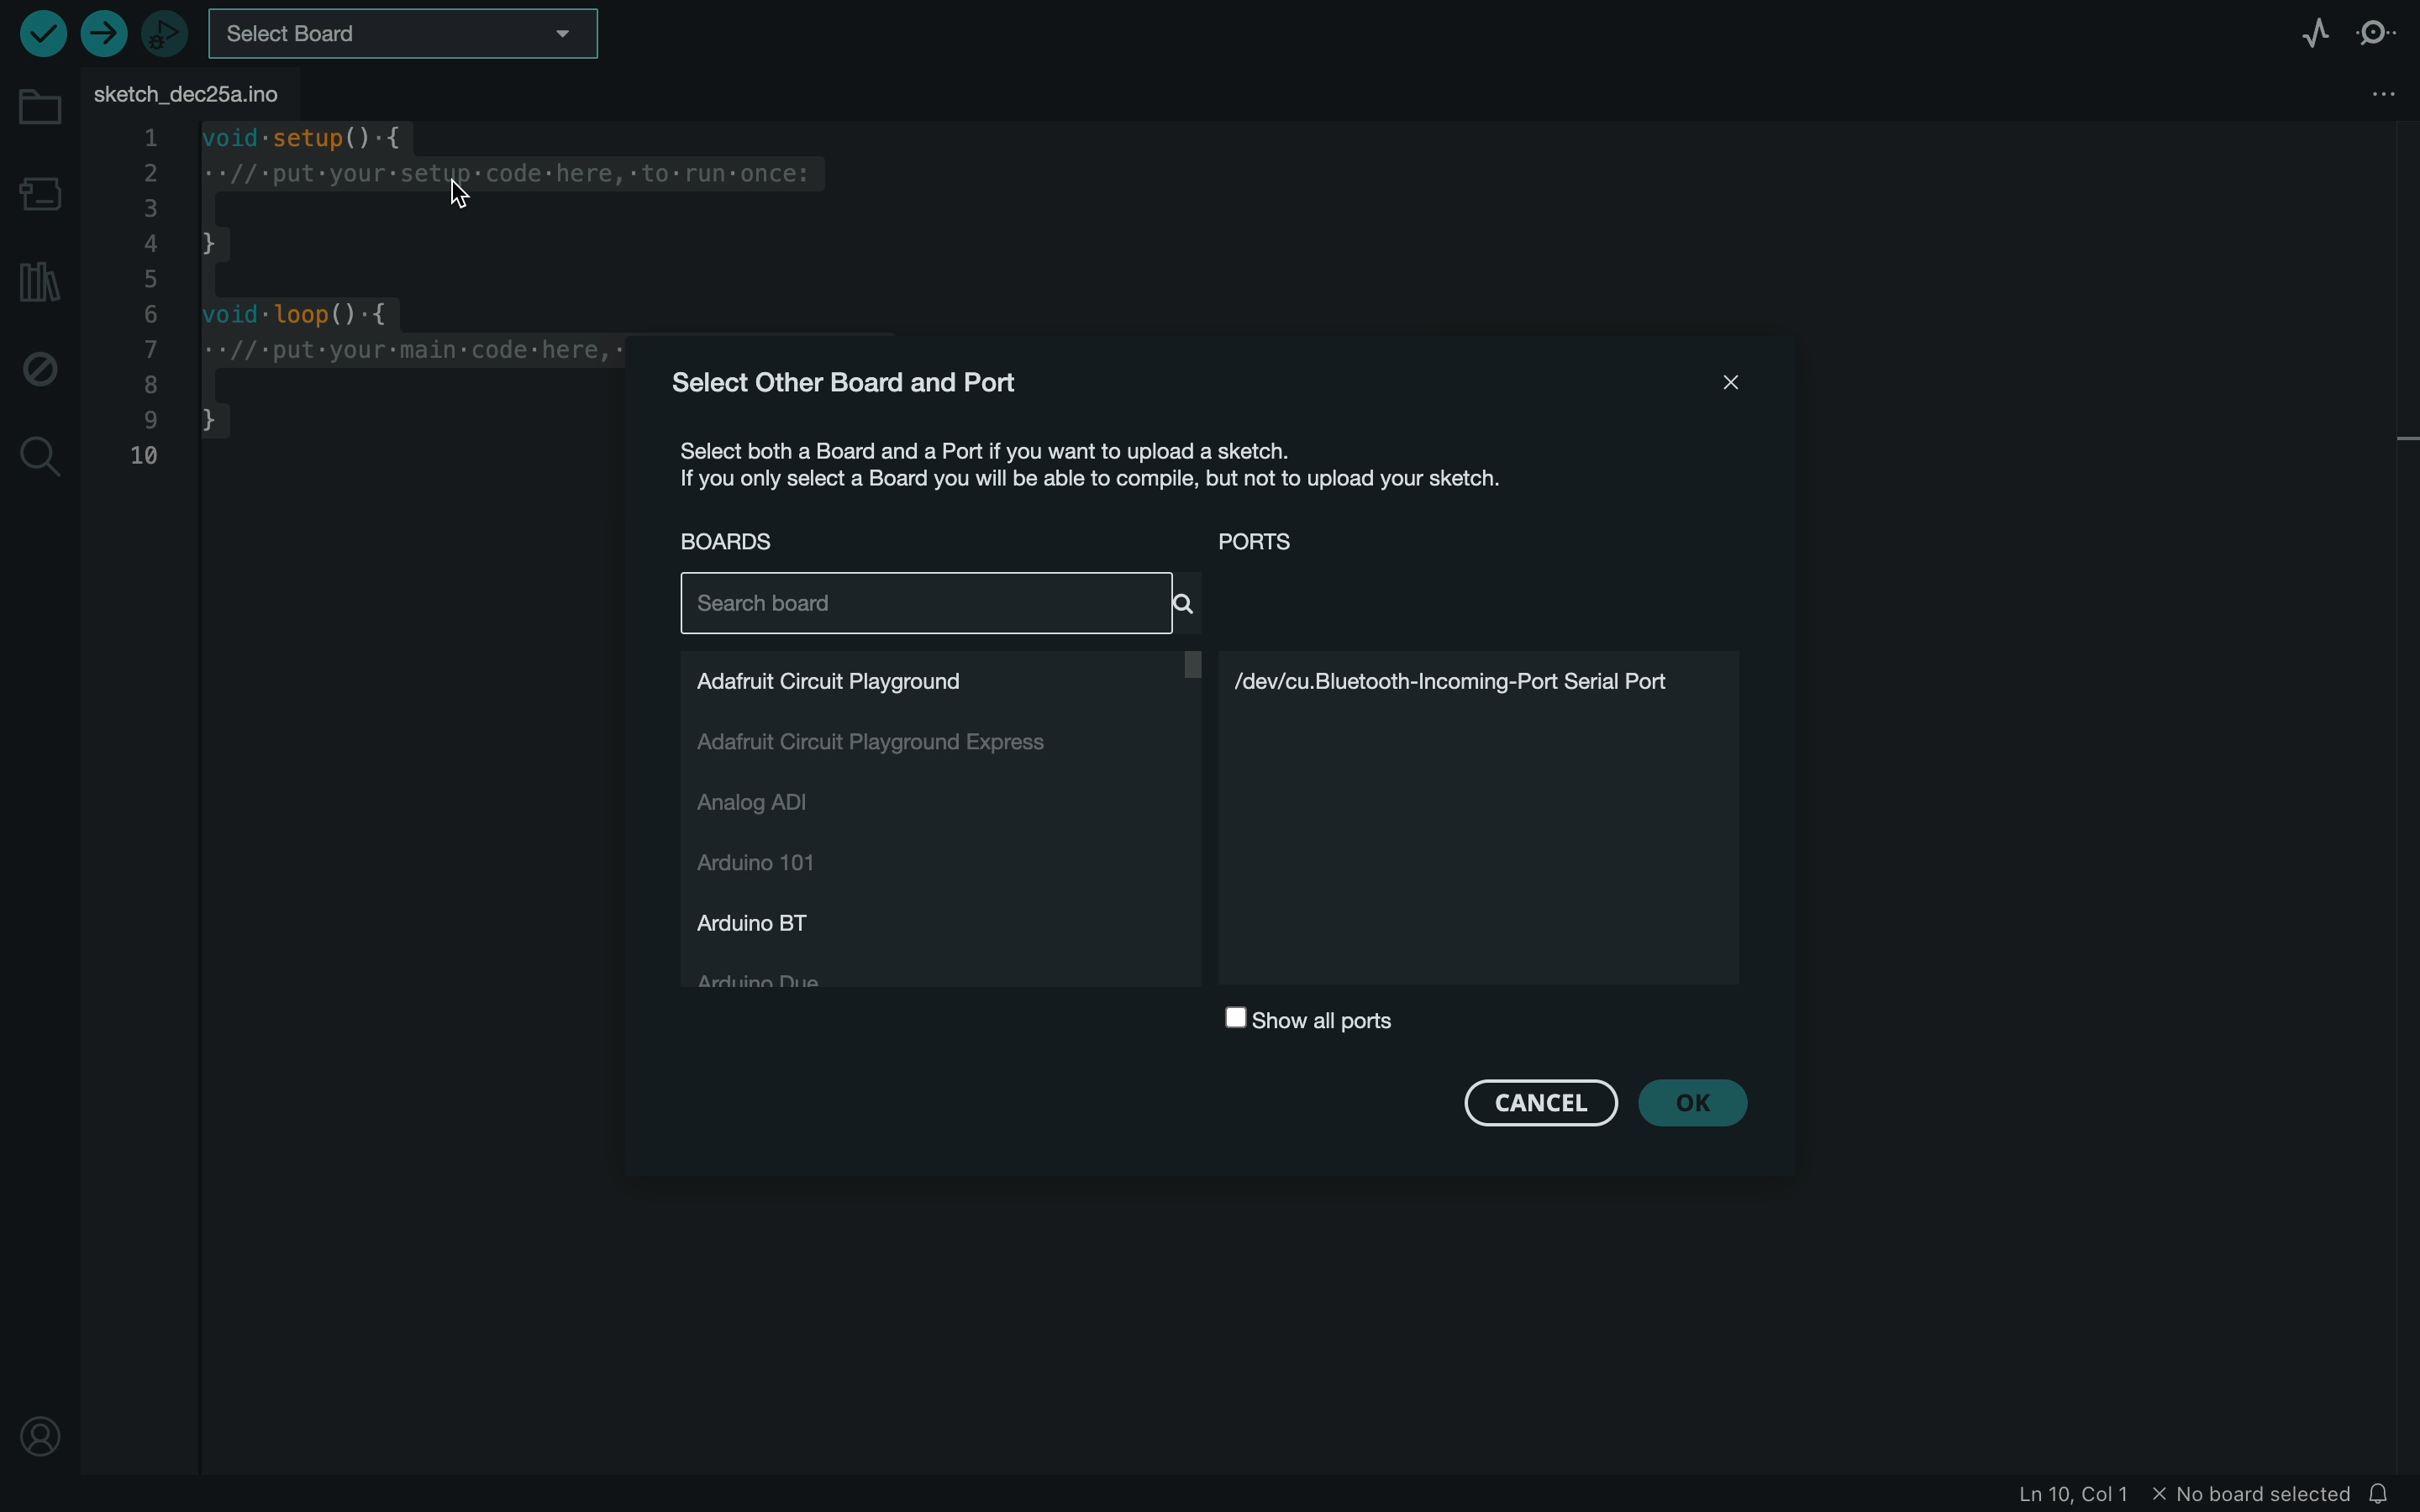 This screenshot has width=2420, height=1512. What do you see at coordinates (371, 306) in the screenshot?
I see `code` at bounding box center [371, 306].